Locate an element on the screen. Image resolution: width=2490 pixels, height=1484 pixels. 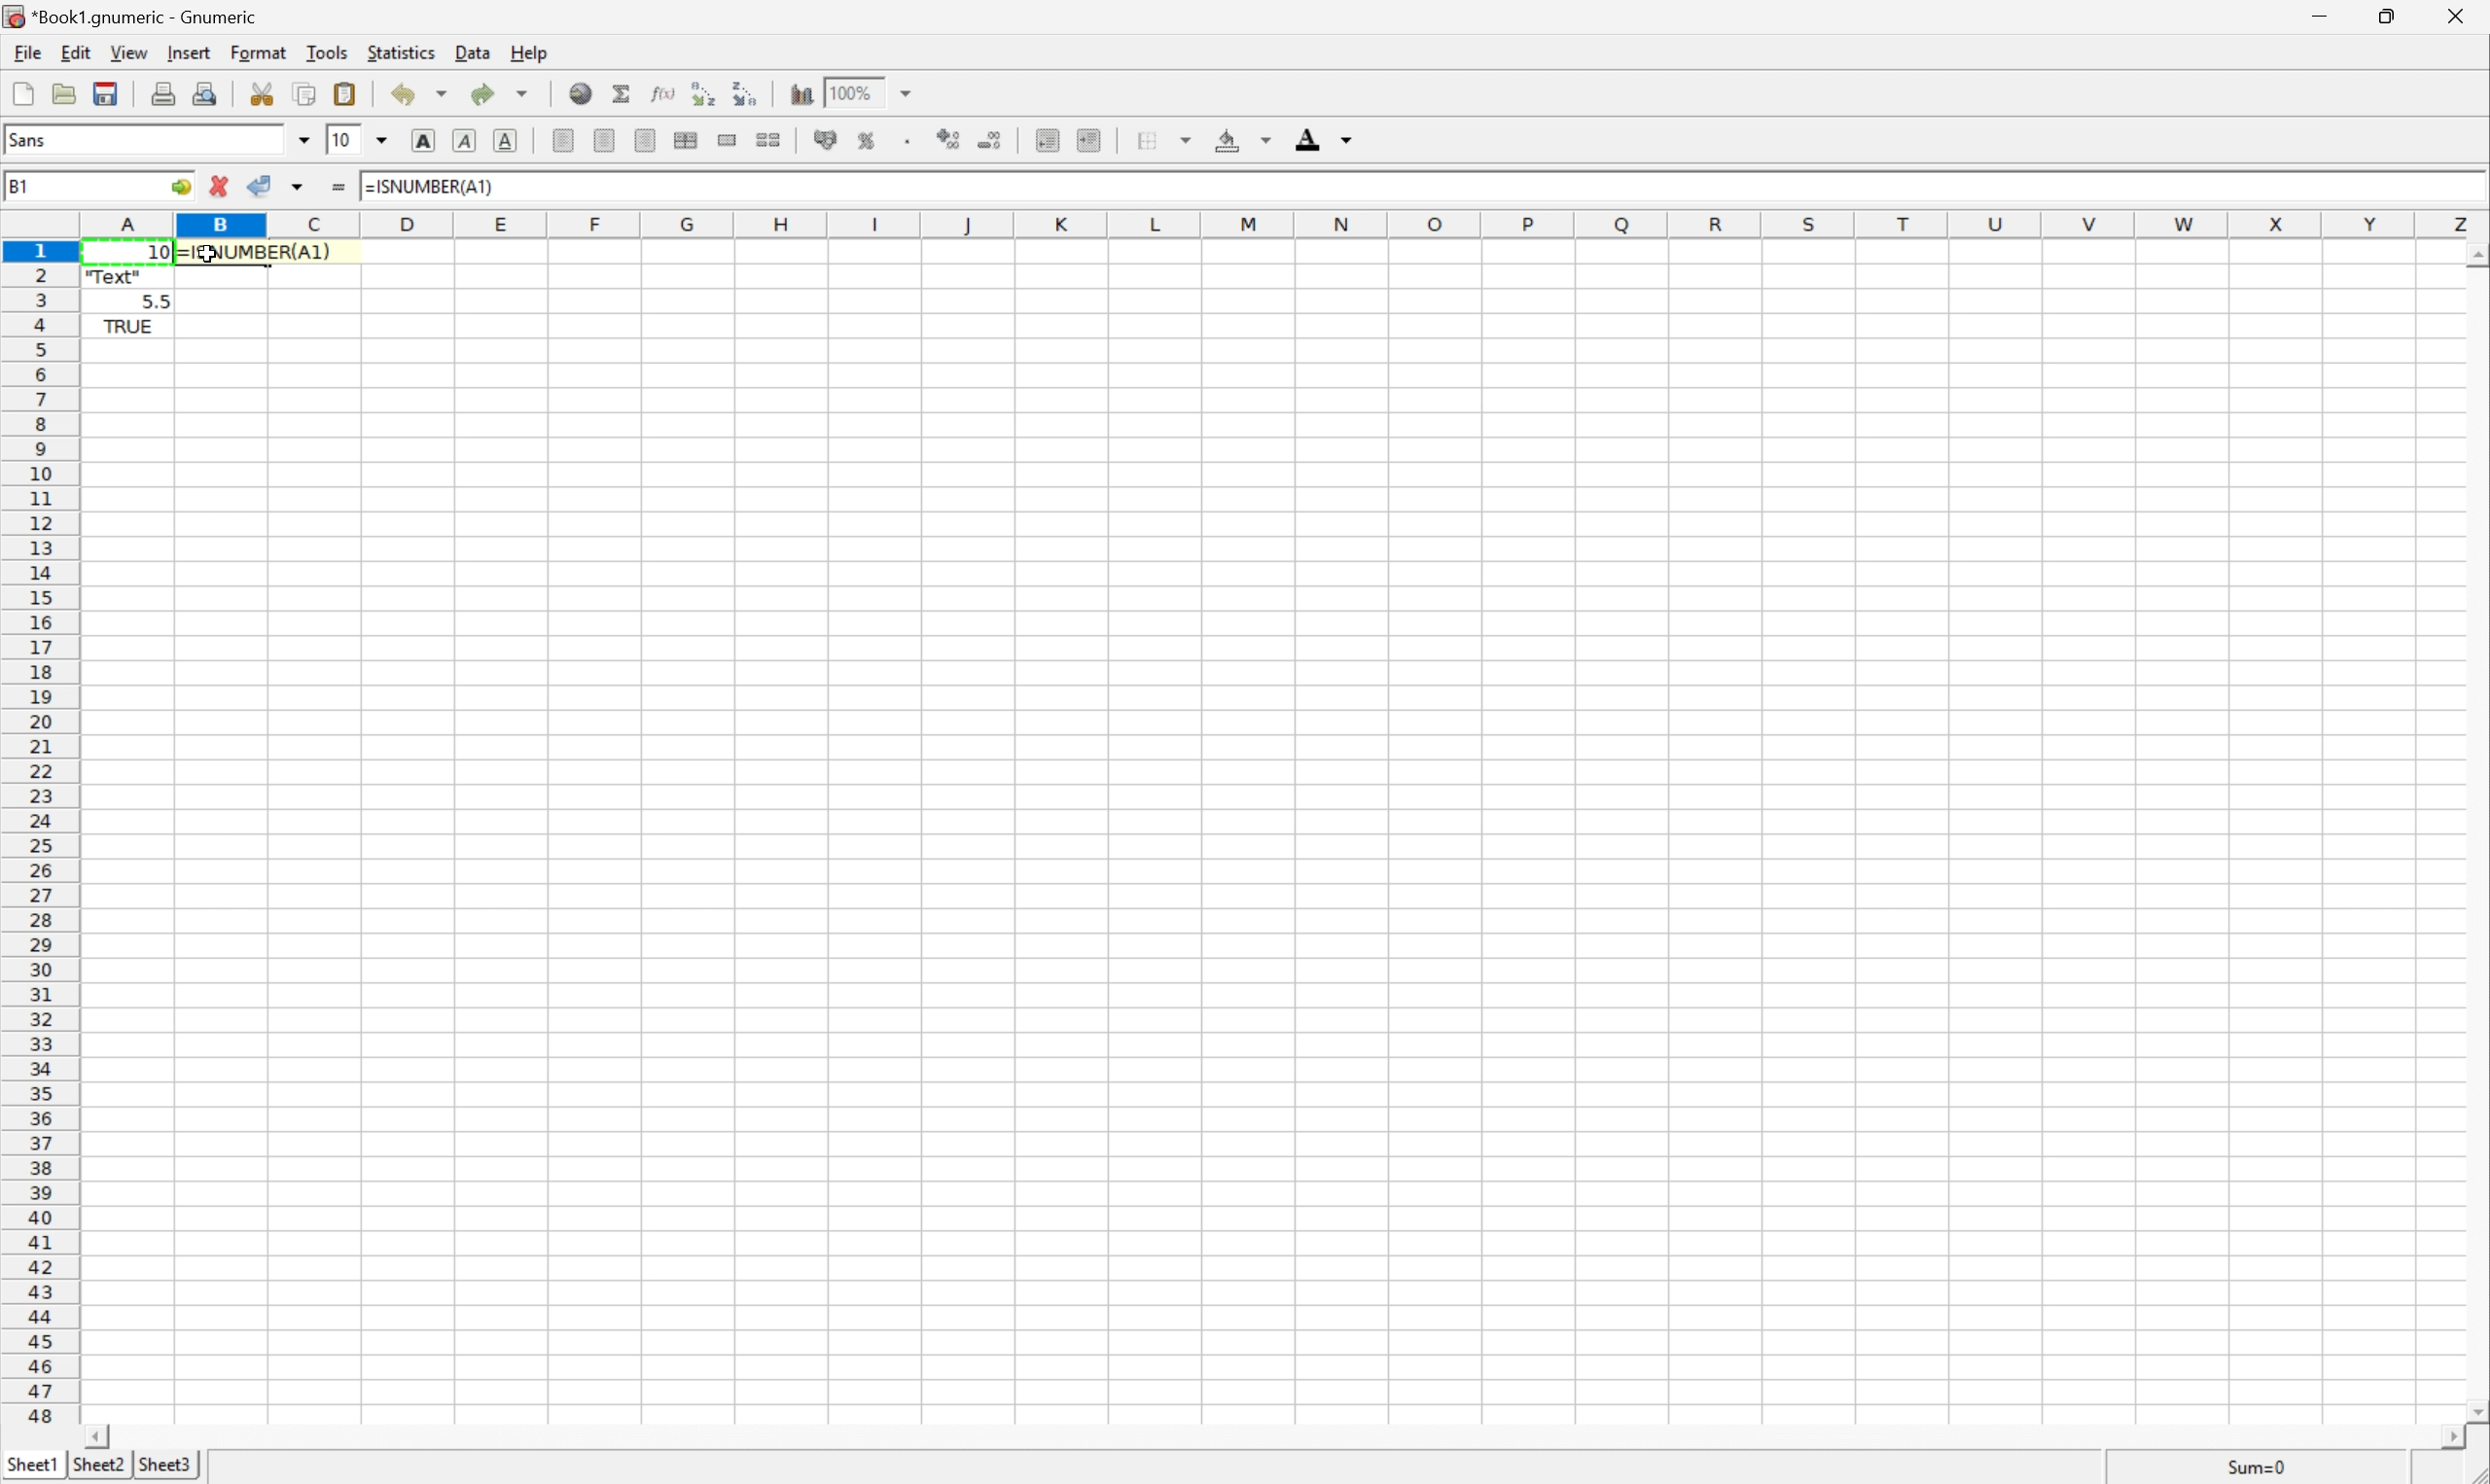
Drop Down is located at coordinates (299, 139).